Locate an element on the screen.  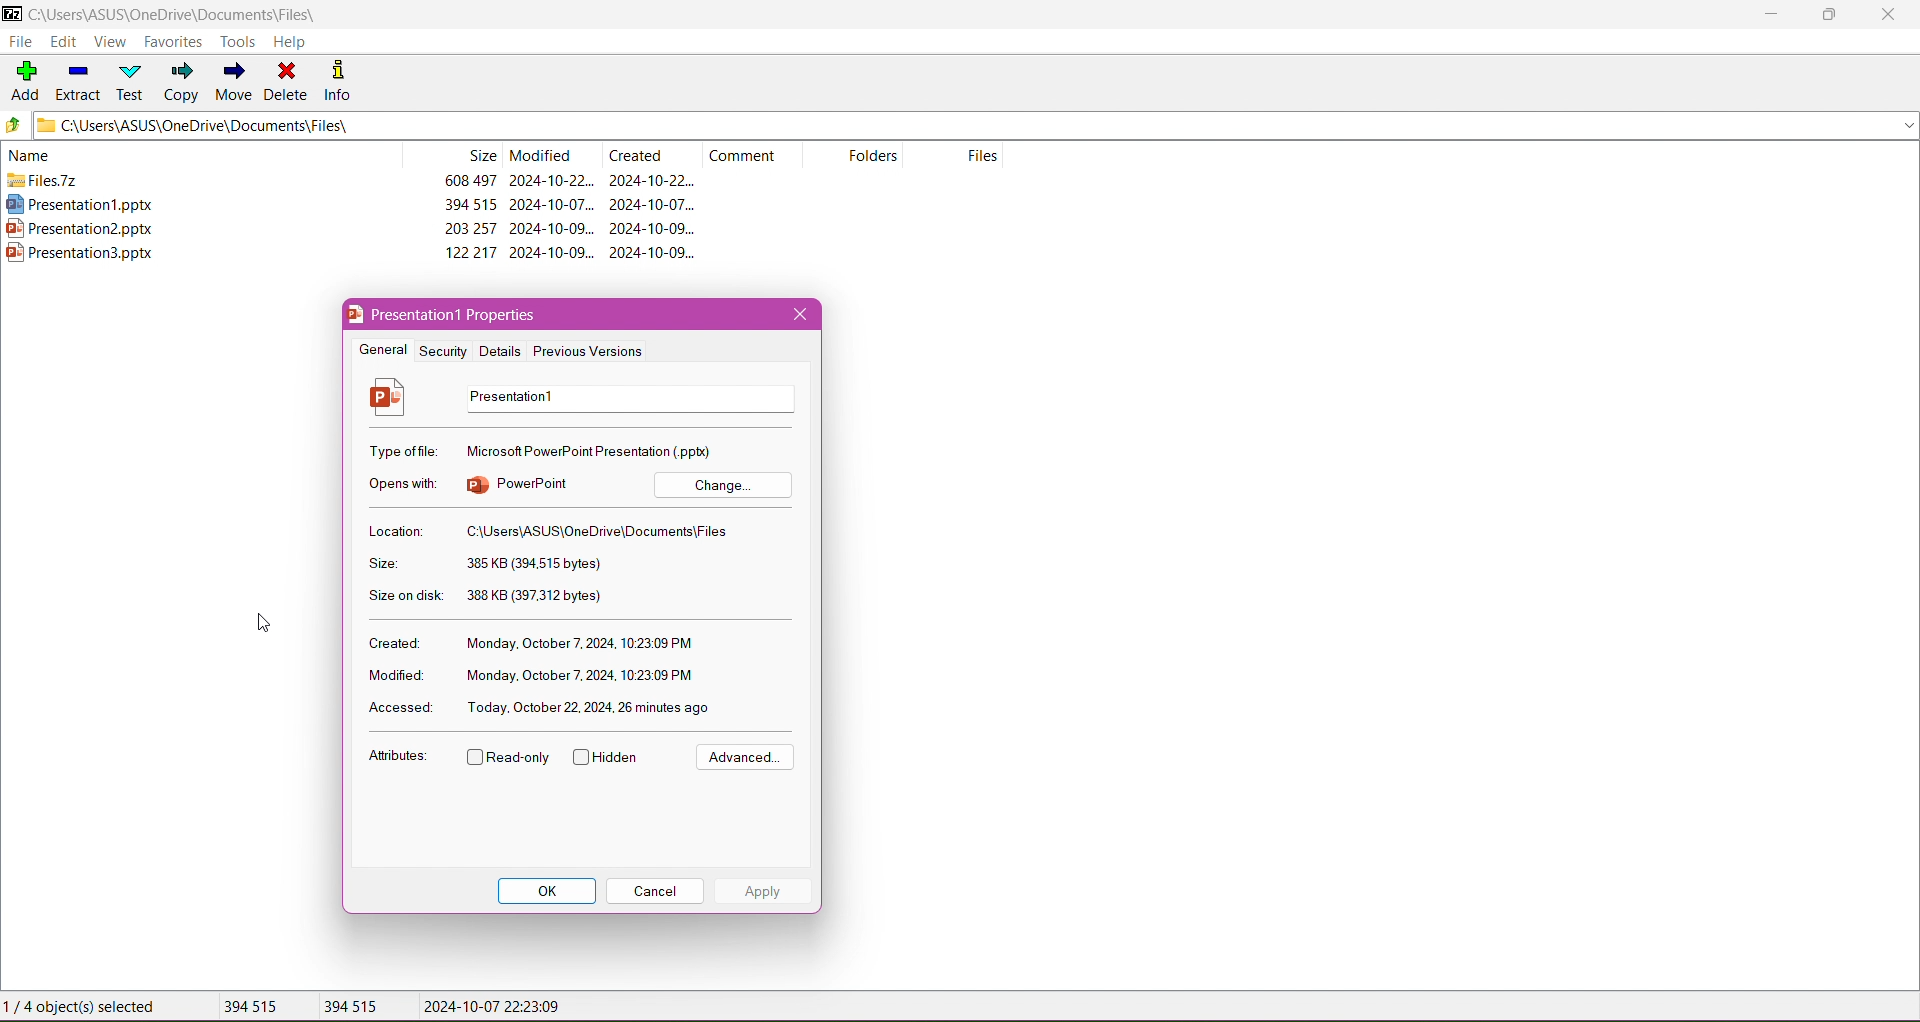
Created: is located at coordinates (392, 644).